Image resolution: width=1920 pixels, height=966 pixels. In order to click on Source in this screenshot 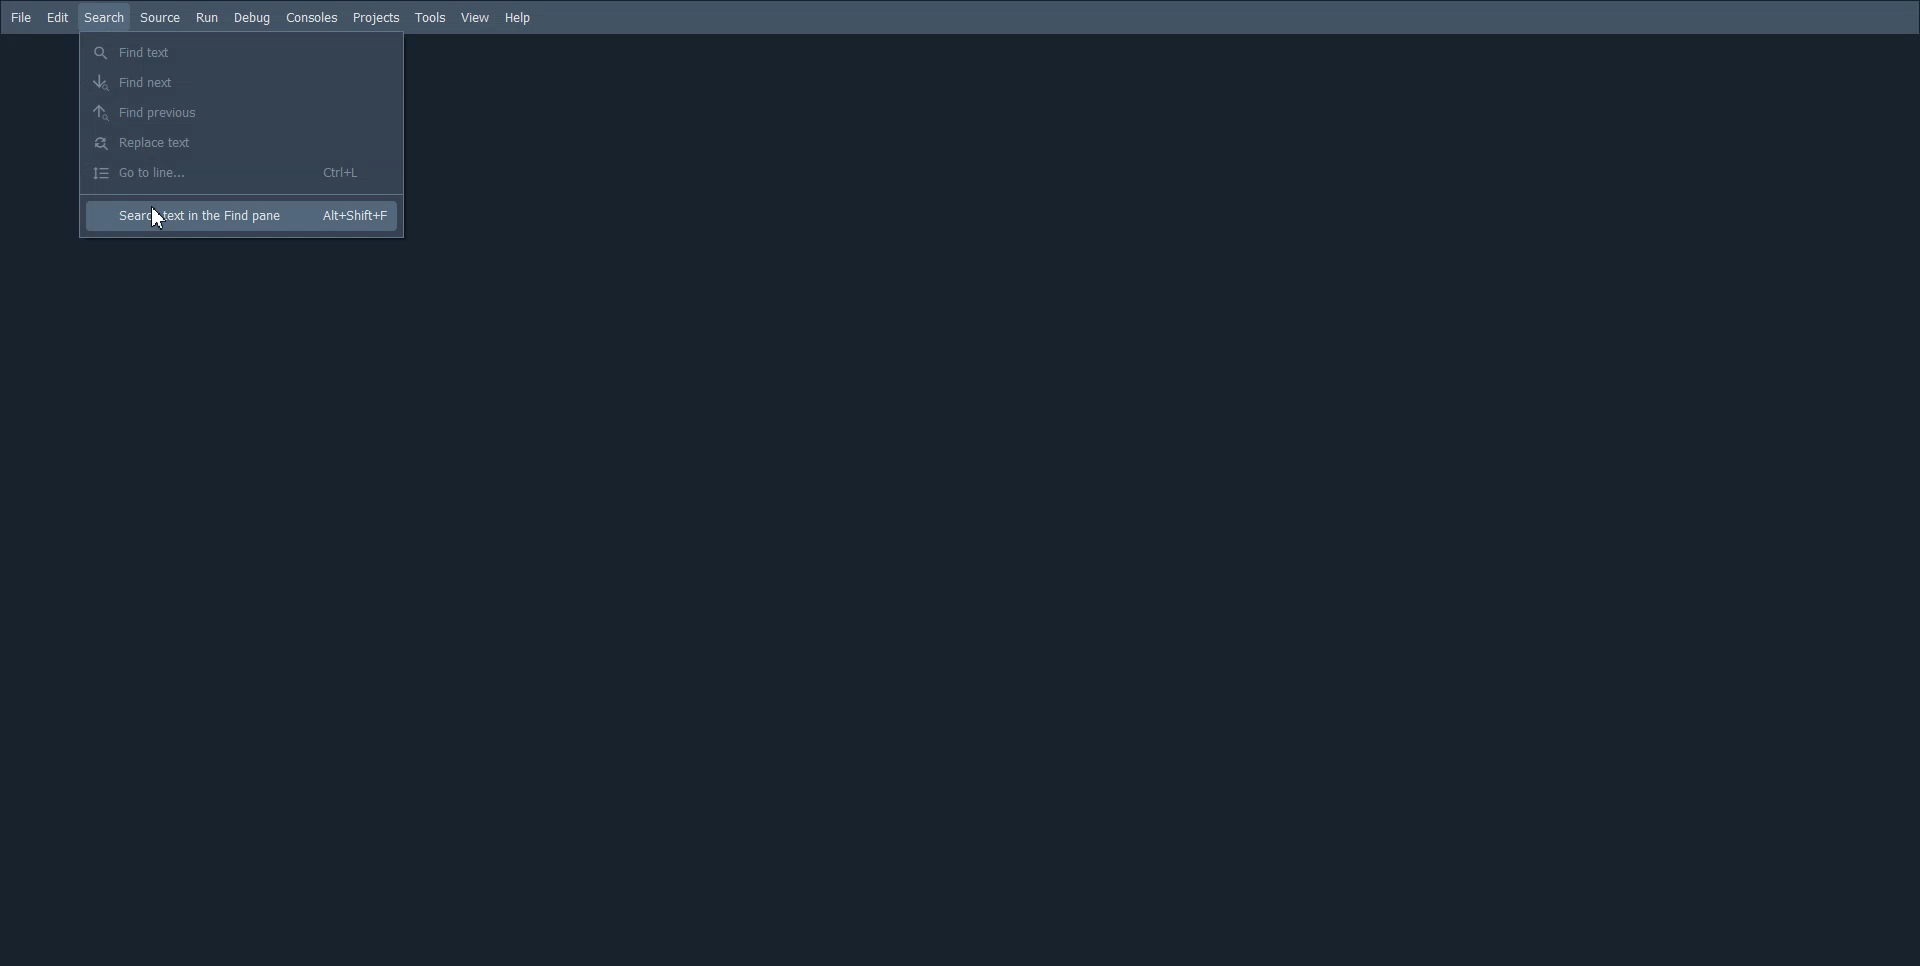, I will do `click(160, 17)`.